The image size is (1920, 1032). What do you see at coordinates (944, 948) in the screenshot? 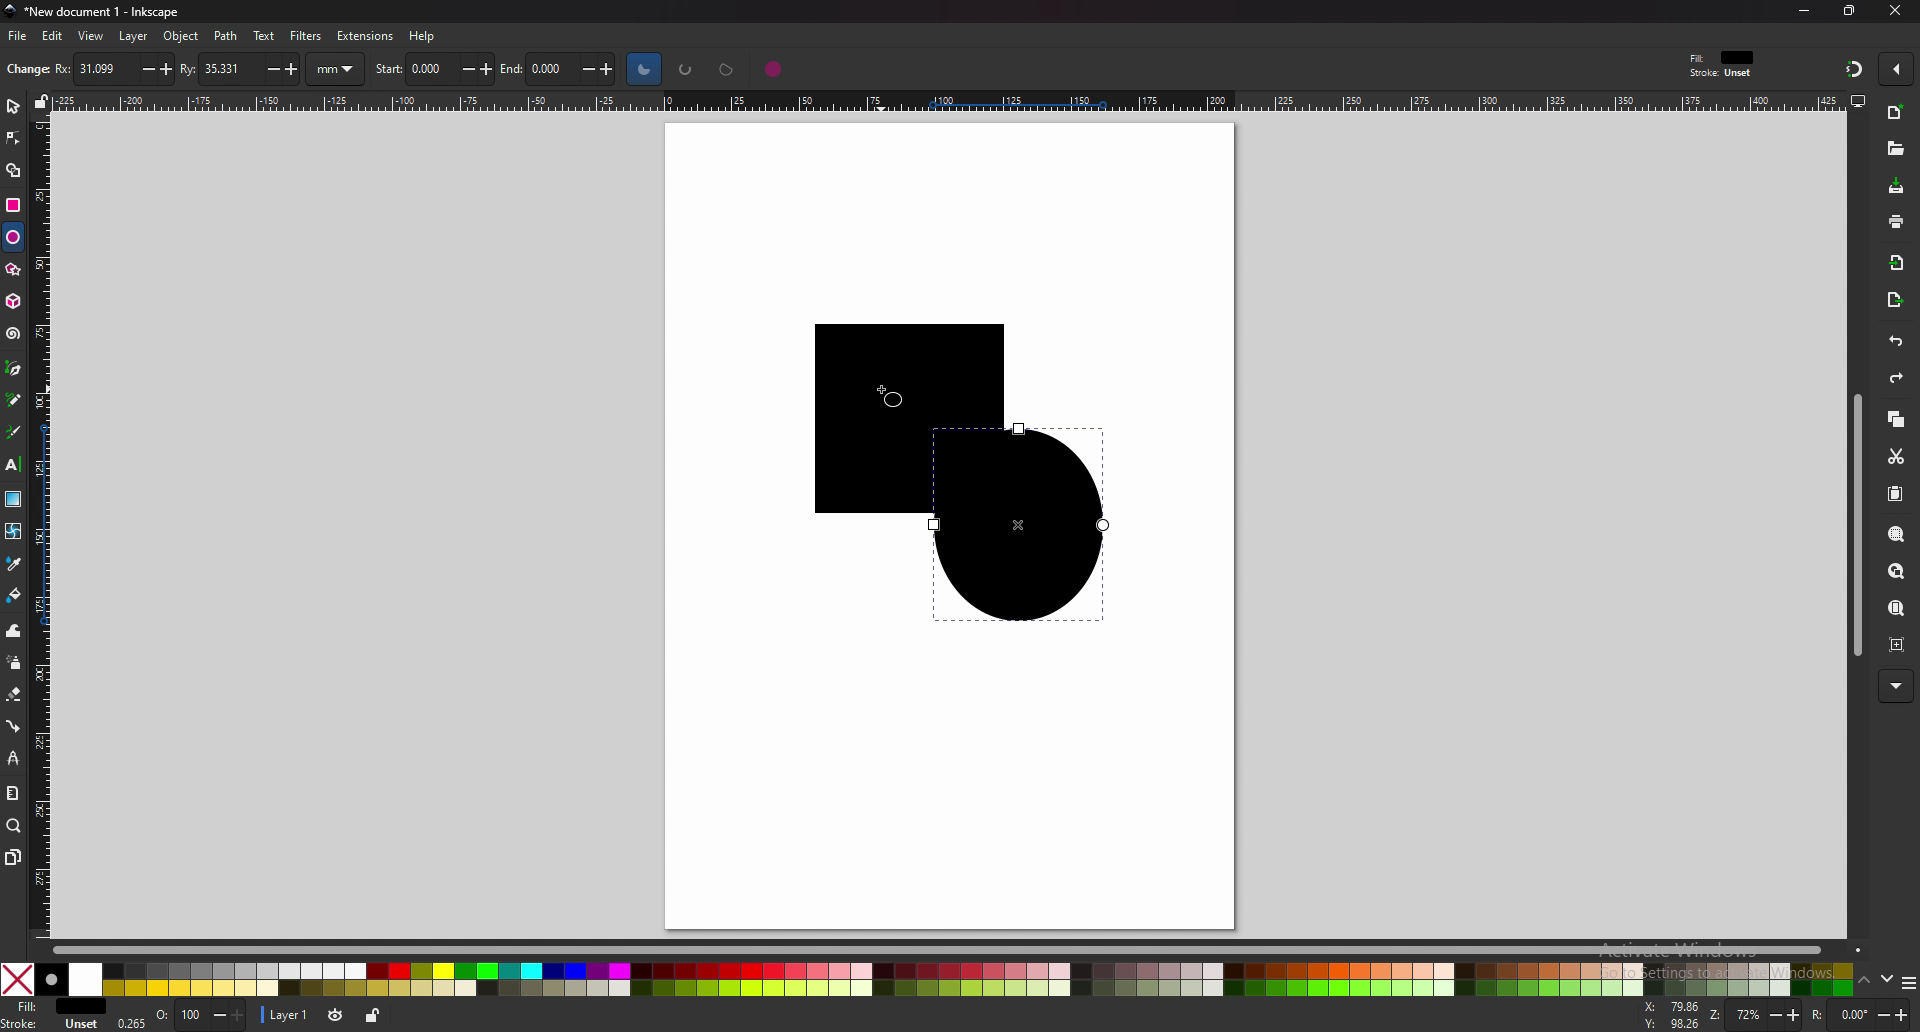
I see `scroll bar` at bounding box center [944, 948].